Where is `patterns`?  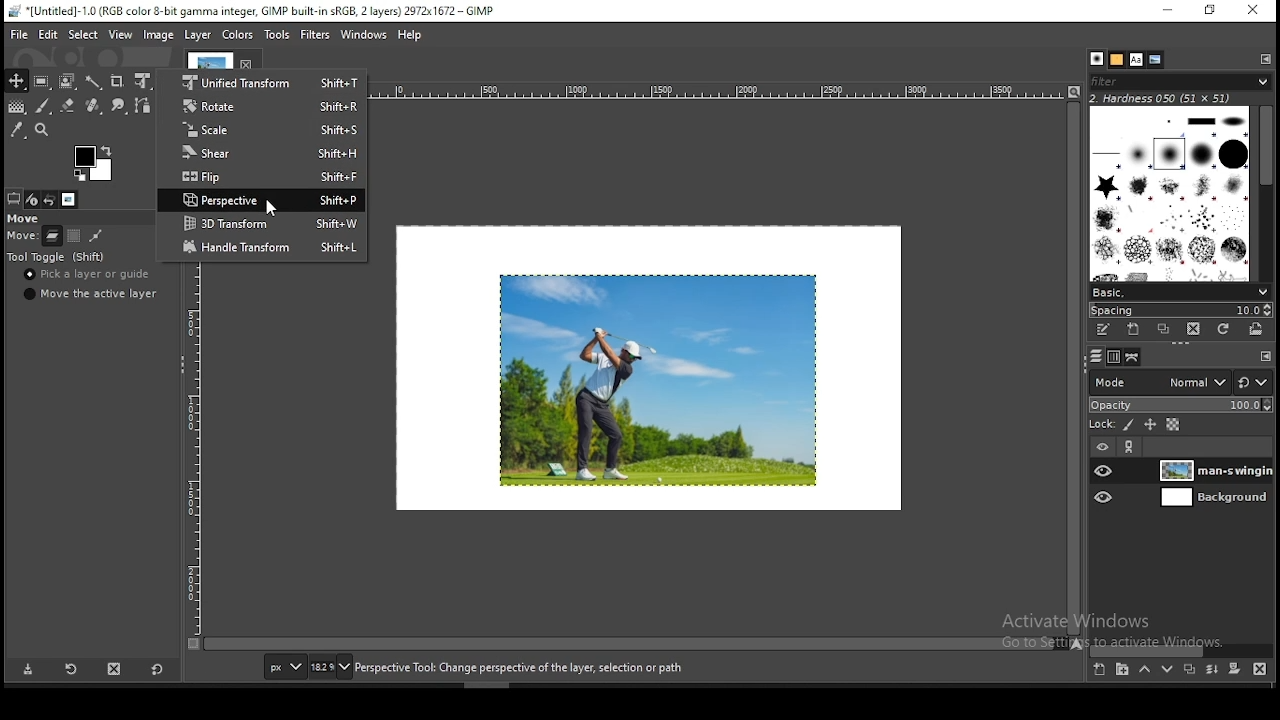
patterns is located at coordinates (1116, 59).